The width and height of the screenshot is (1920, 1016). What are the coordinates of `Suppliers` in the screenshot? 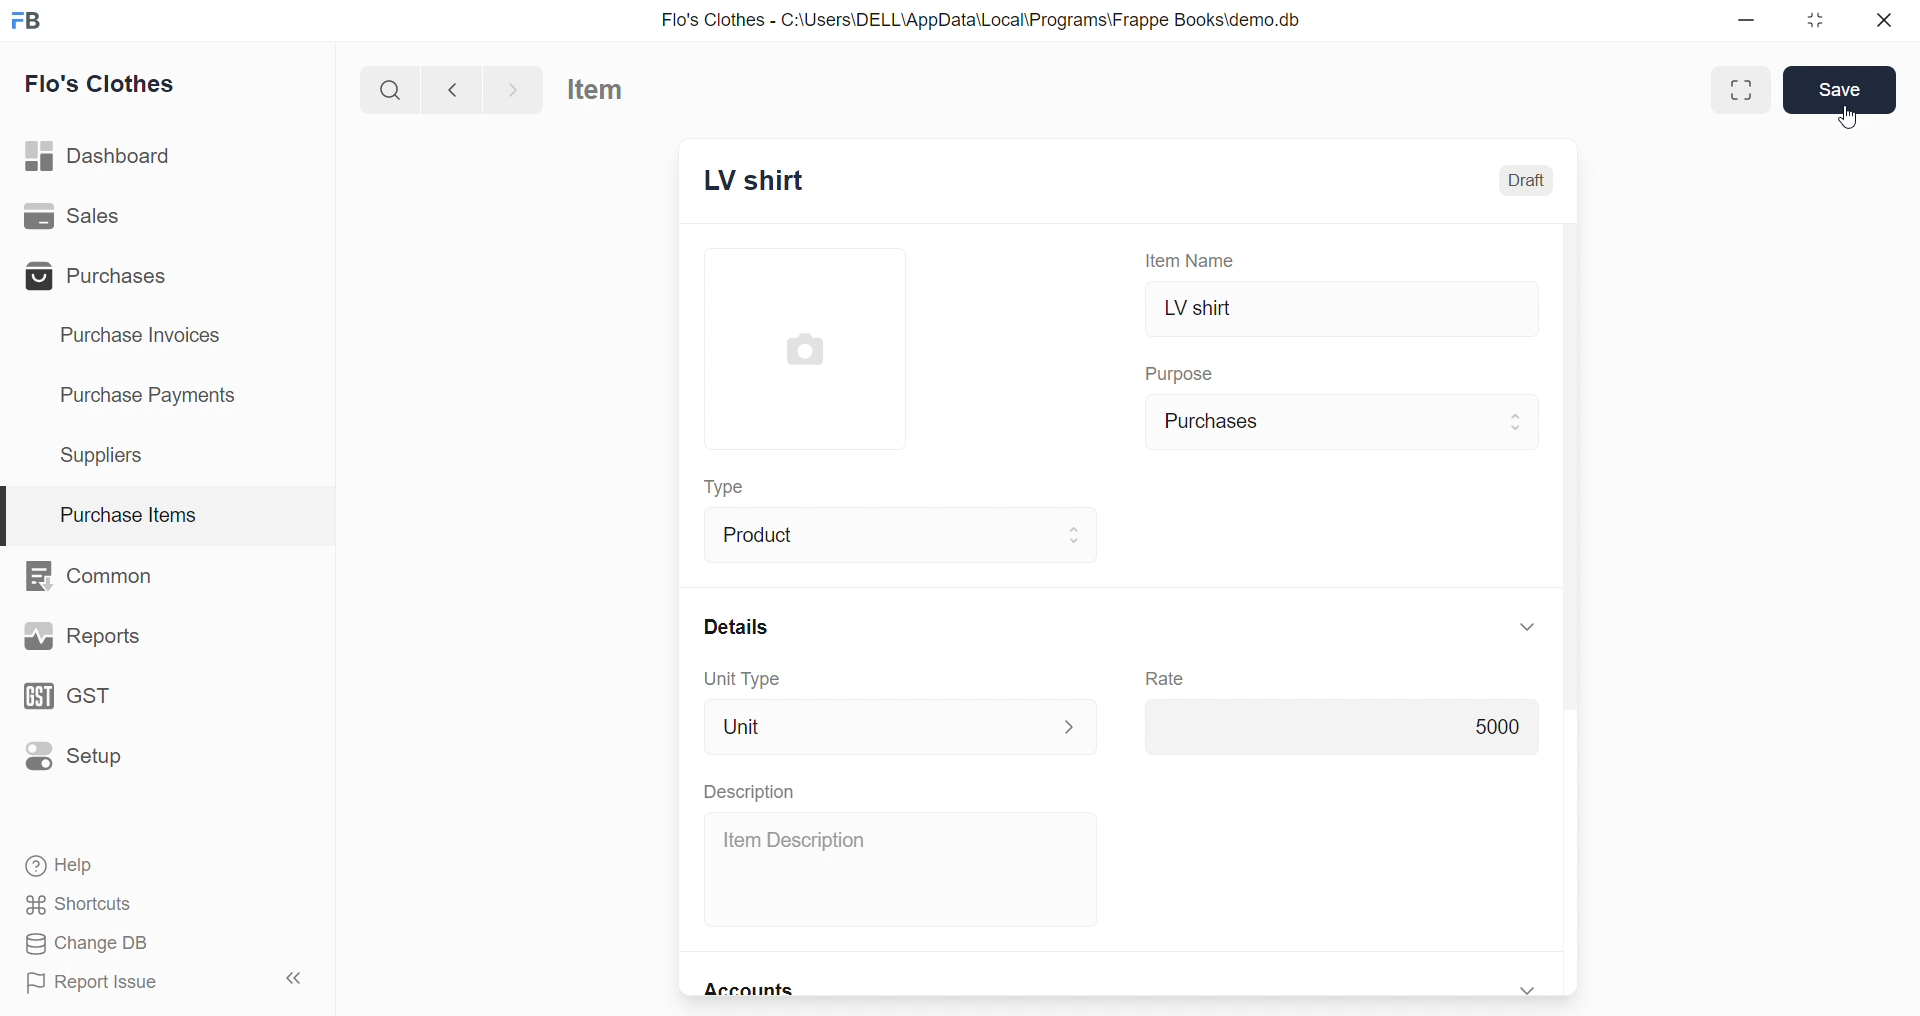 It's located at (110, 454).